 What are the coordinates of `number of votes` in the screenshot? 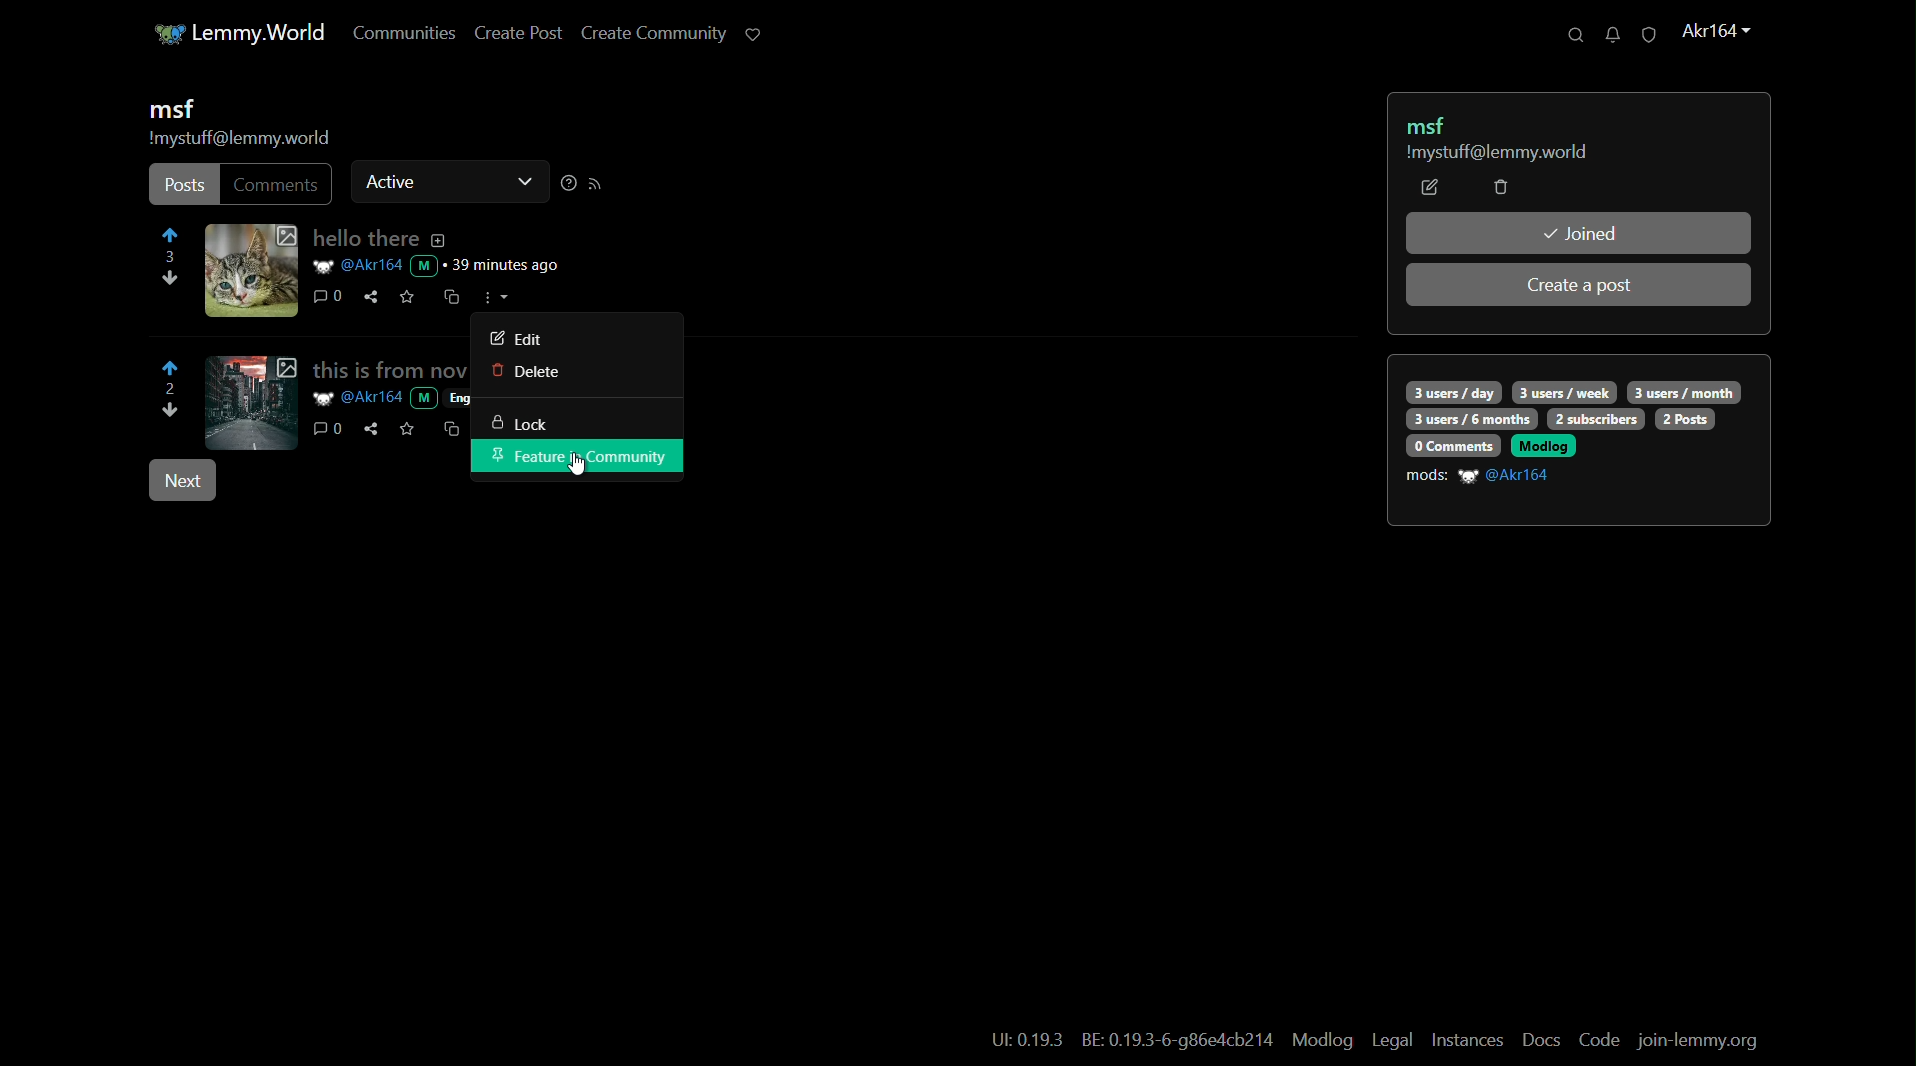 It's located at (168, 390).